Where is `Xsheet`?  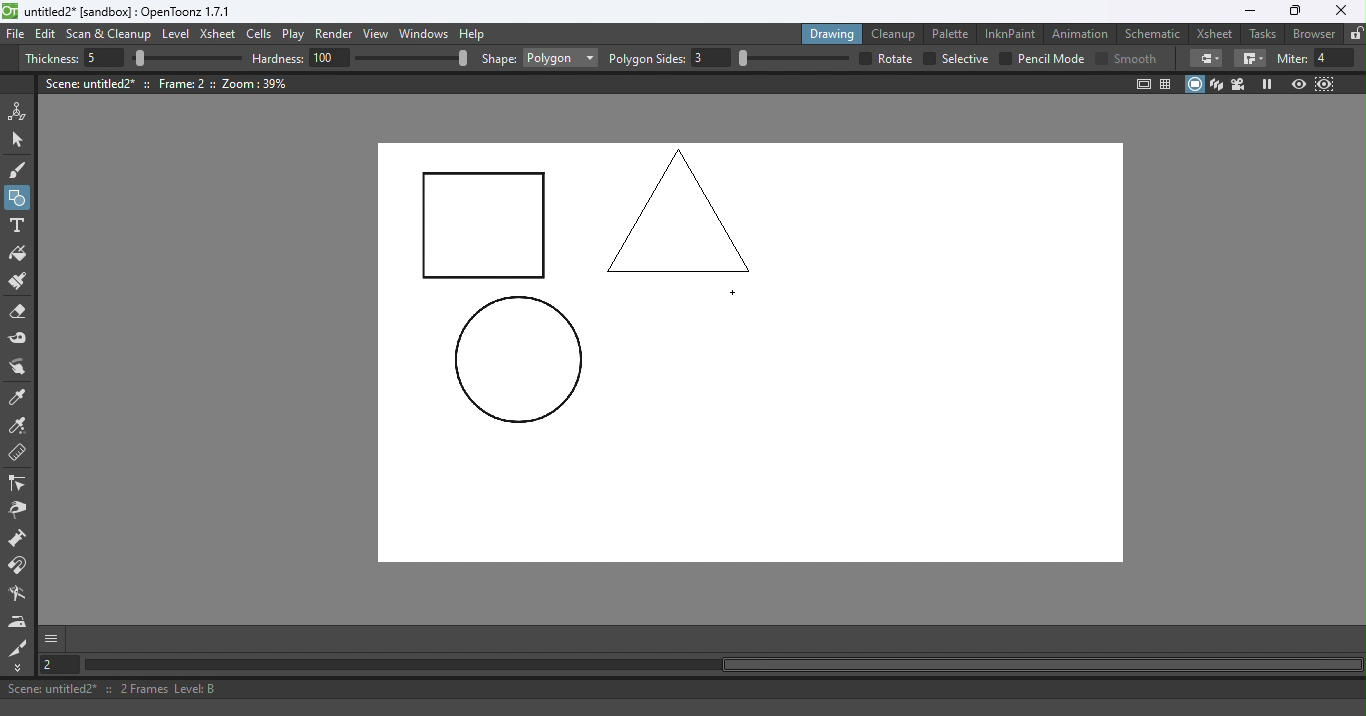 Xsheet is located at coordinates (220, 36).